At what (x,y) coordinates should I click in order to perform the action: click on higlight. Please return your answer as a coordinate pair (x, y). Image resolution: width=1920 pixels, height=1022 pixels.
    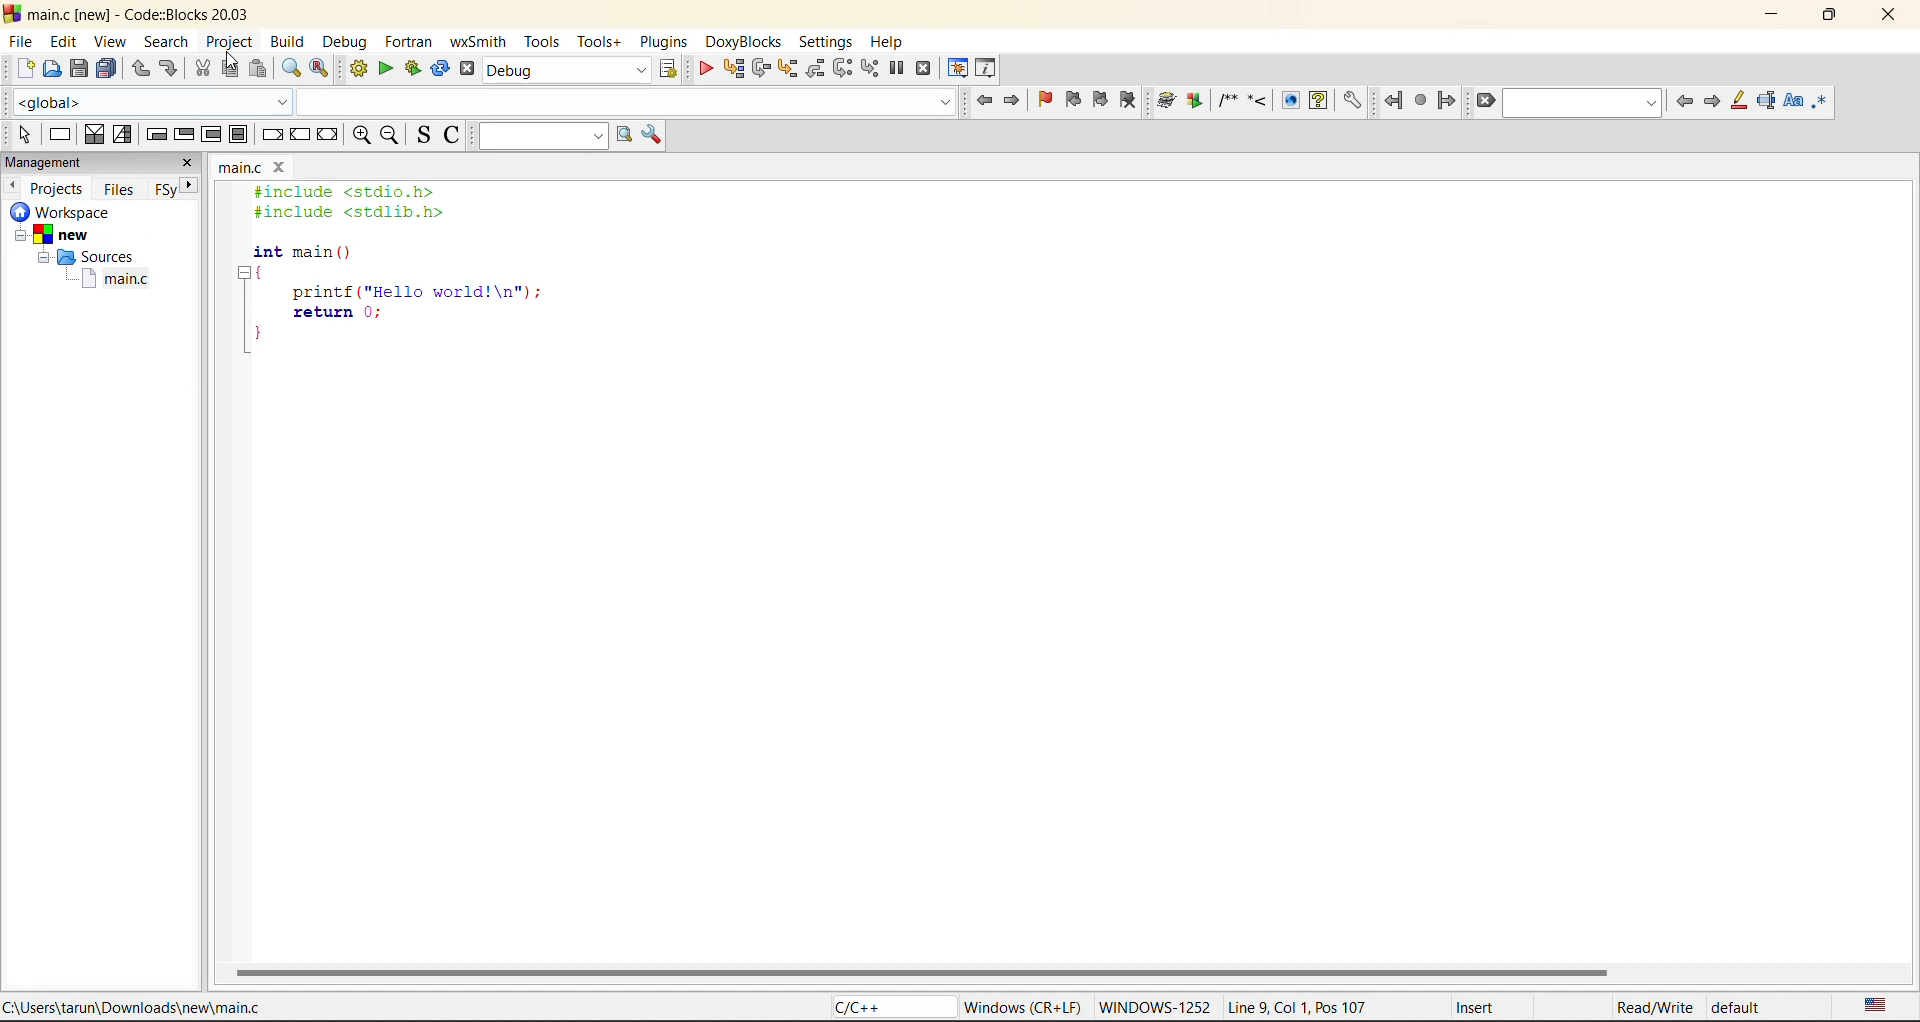
    Looking at the image, I should click on (1740, 101).